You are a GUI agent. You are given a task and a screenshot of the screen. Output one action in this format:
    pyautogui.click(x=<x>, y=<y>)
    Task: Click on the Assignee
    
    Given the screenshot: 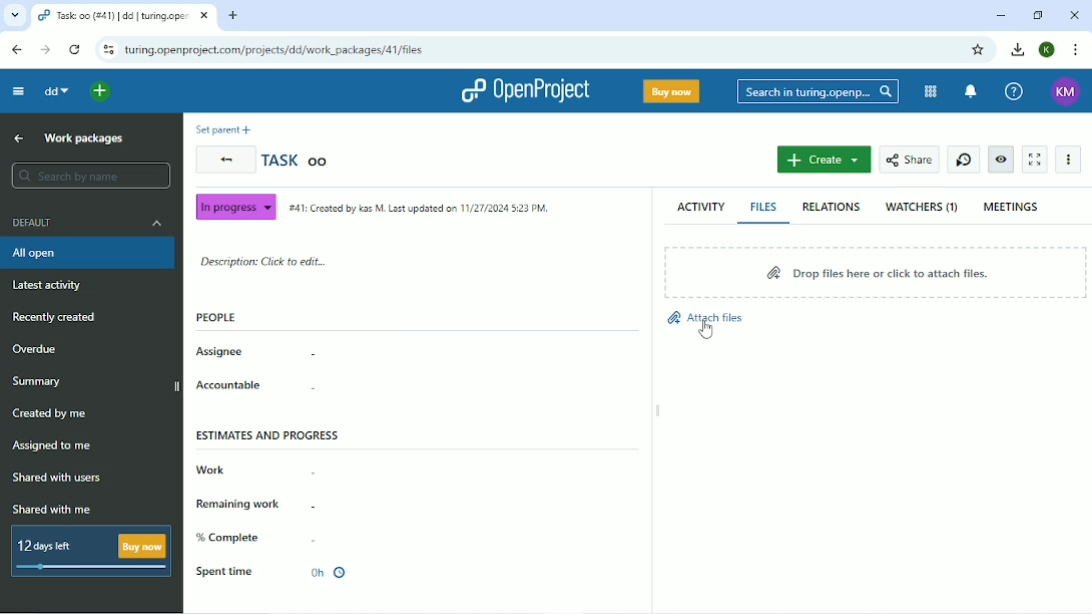 What is the action you would take?
    pyautogui.click(x=222, y=352)
    